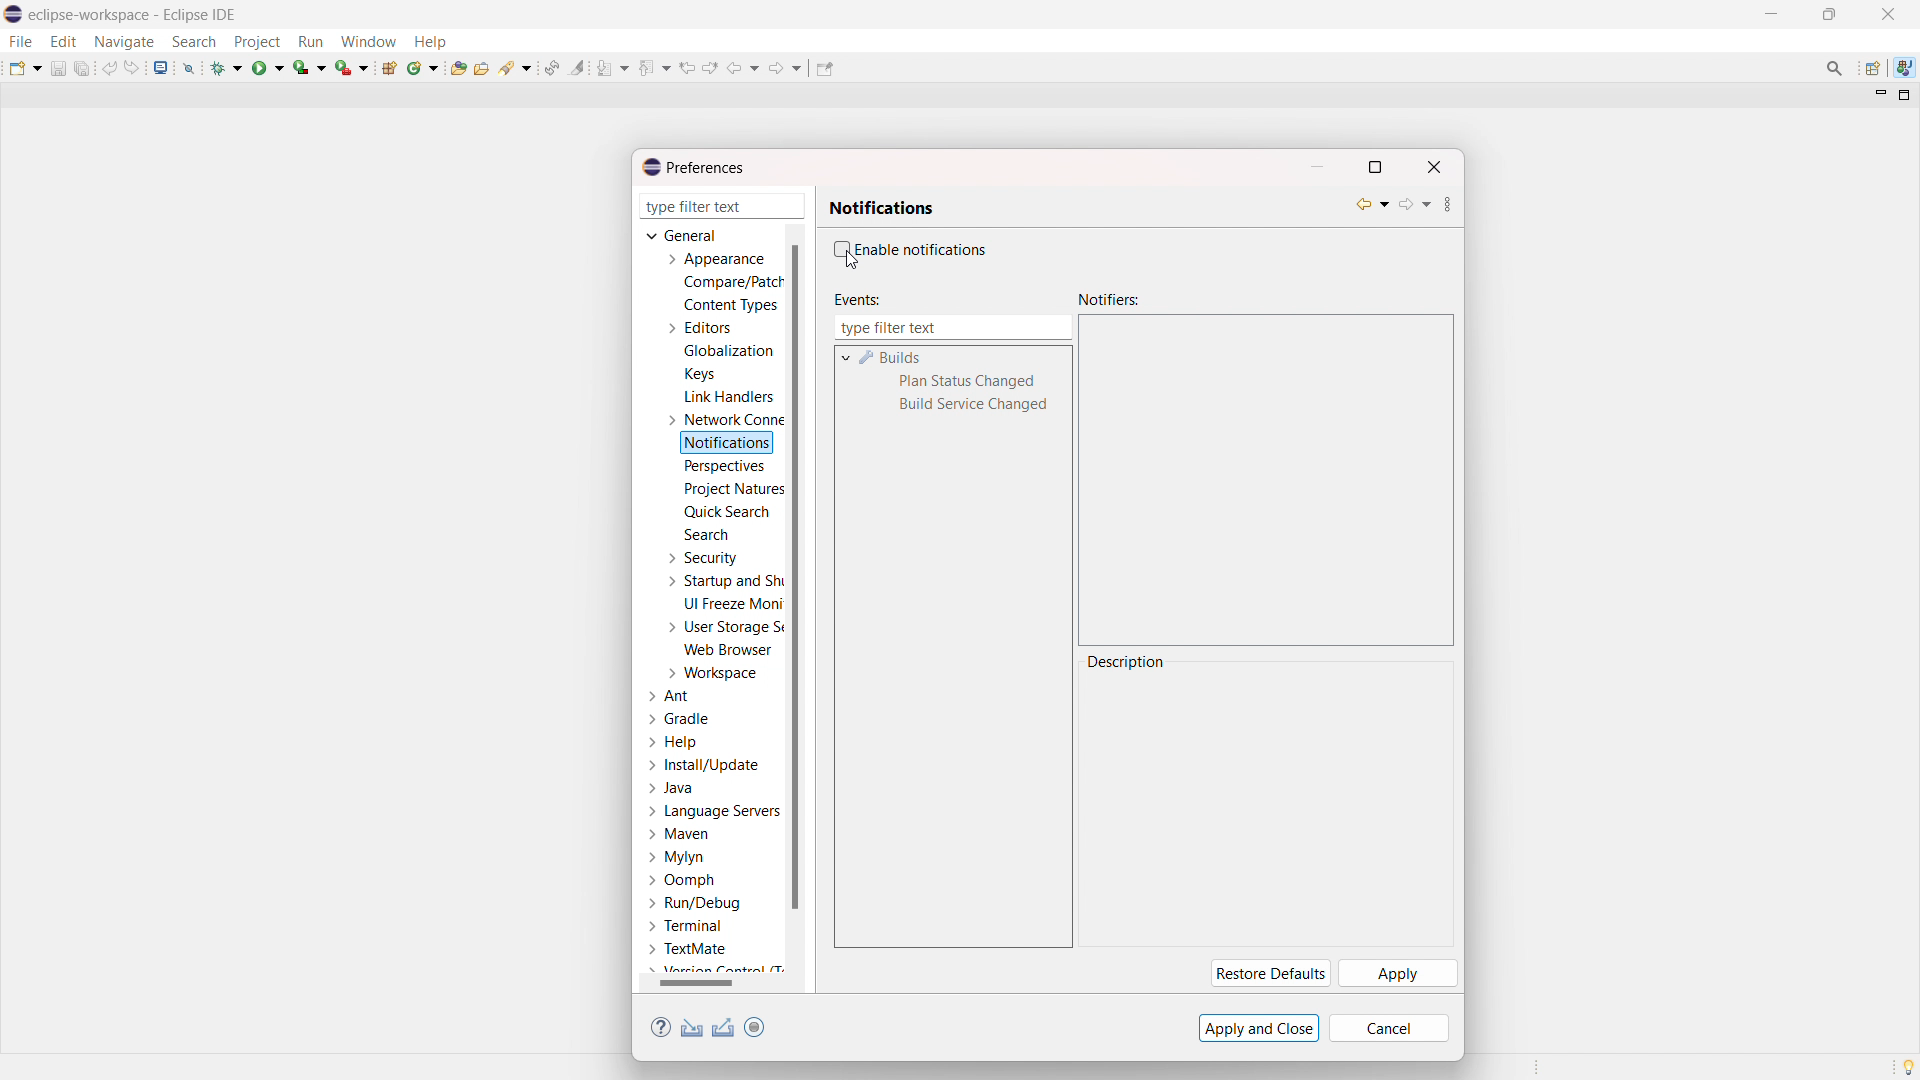  Describe the element at coordinates (692, 167) in the screenshot. I see `preferences dialogbox` at that location.